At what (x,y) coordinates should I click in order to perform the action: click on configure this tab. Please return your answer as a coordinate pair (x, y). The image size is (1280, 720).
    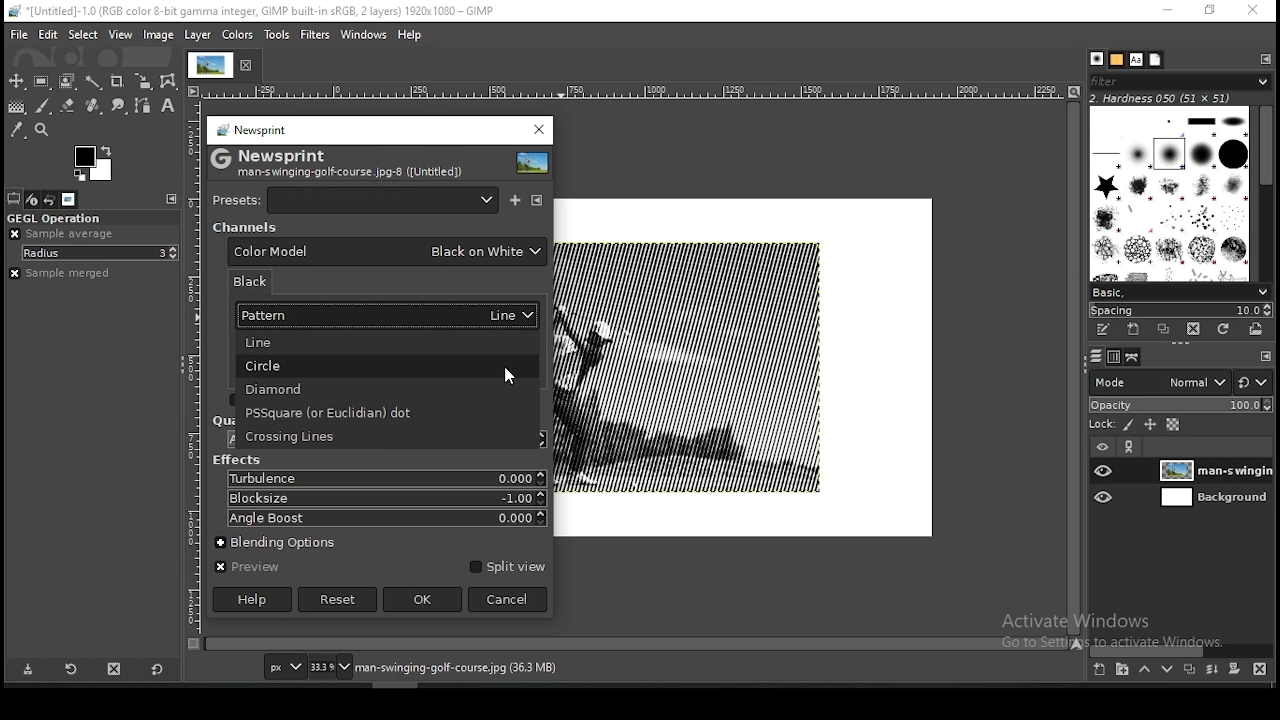
    Looking at the image, I should click on (1263, 358).